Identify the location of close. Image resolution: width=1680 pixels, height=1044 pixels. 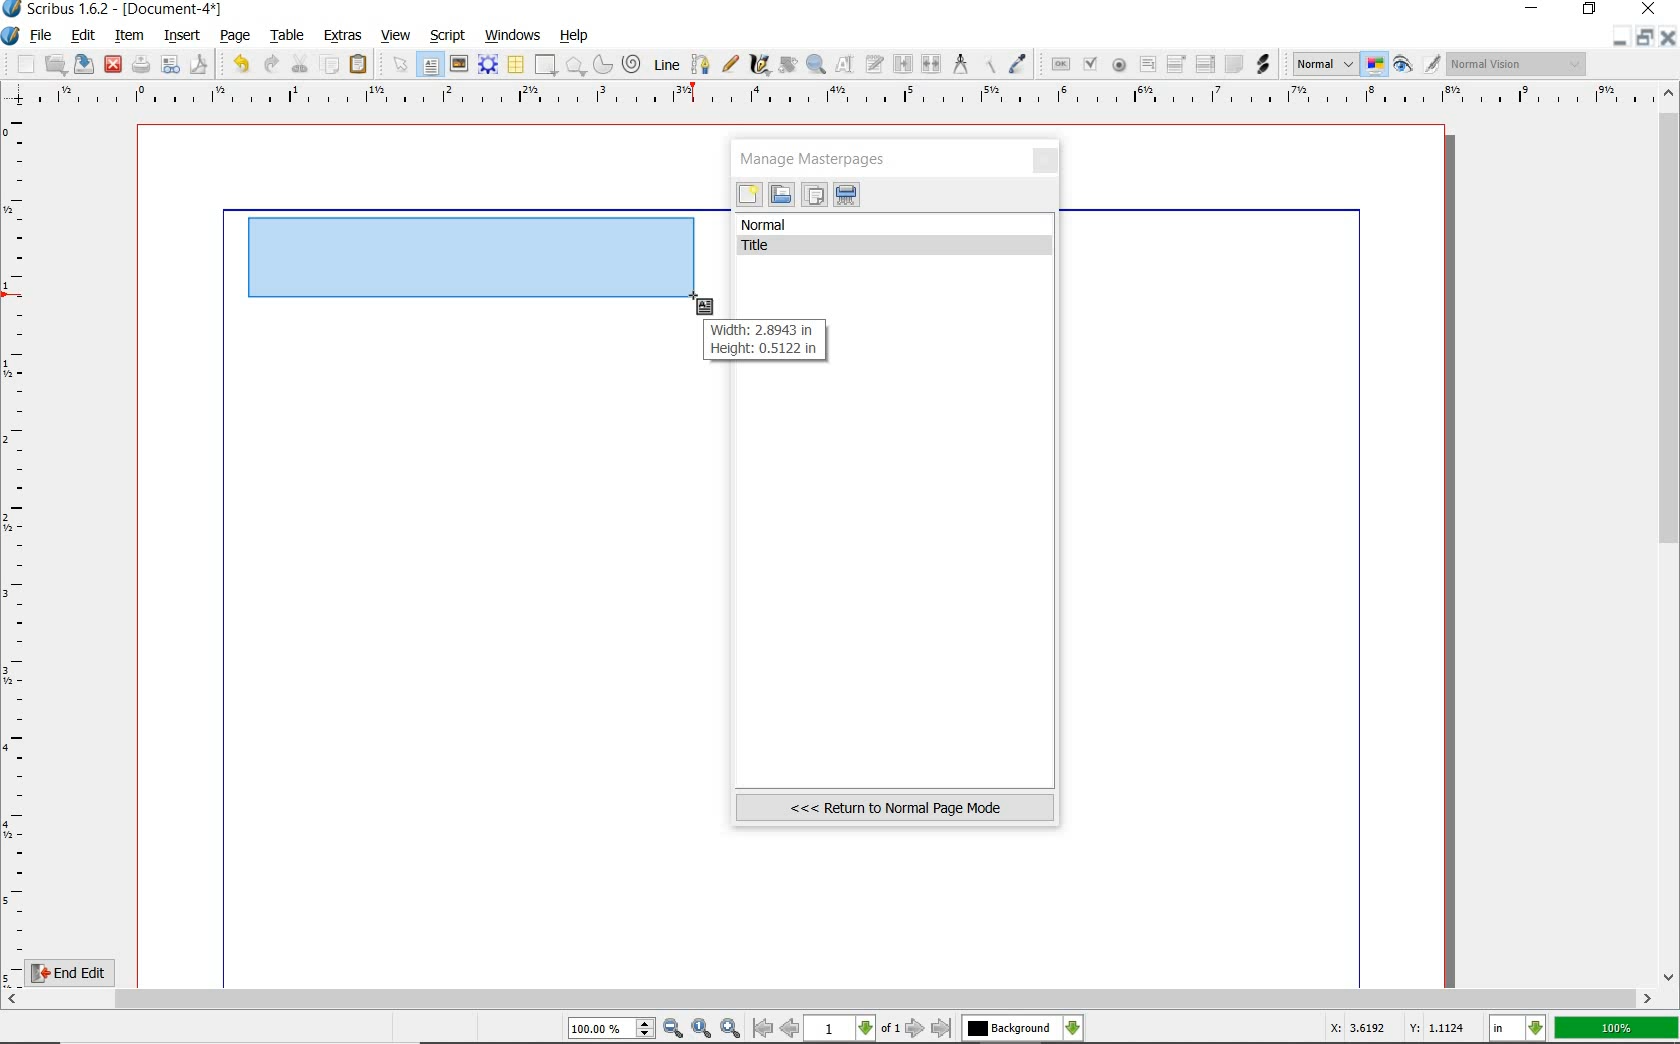
(1047, 162).